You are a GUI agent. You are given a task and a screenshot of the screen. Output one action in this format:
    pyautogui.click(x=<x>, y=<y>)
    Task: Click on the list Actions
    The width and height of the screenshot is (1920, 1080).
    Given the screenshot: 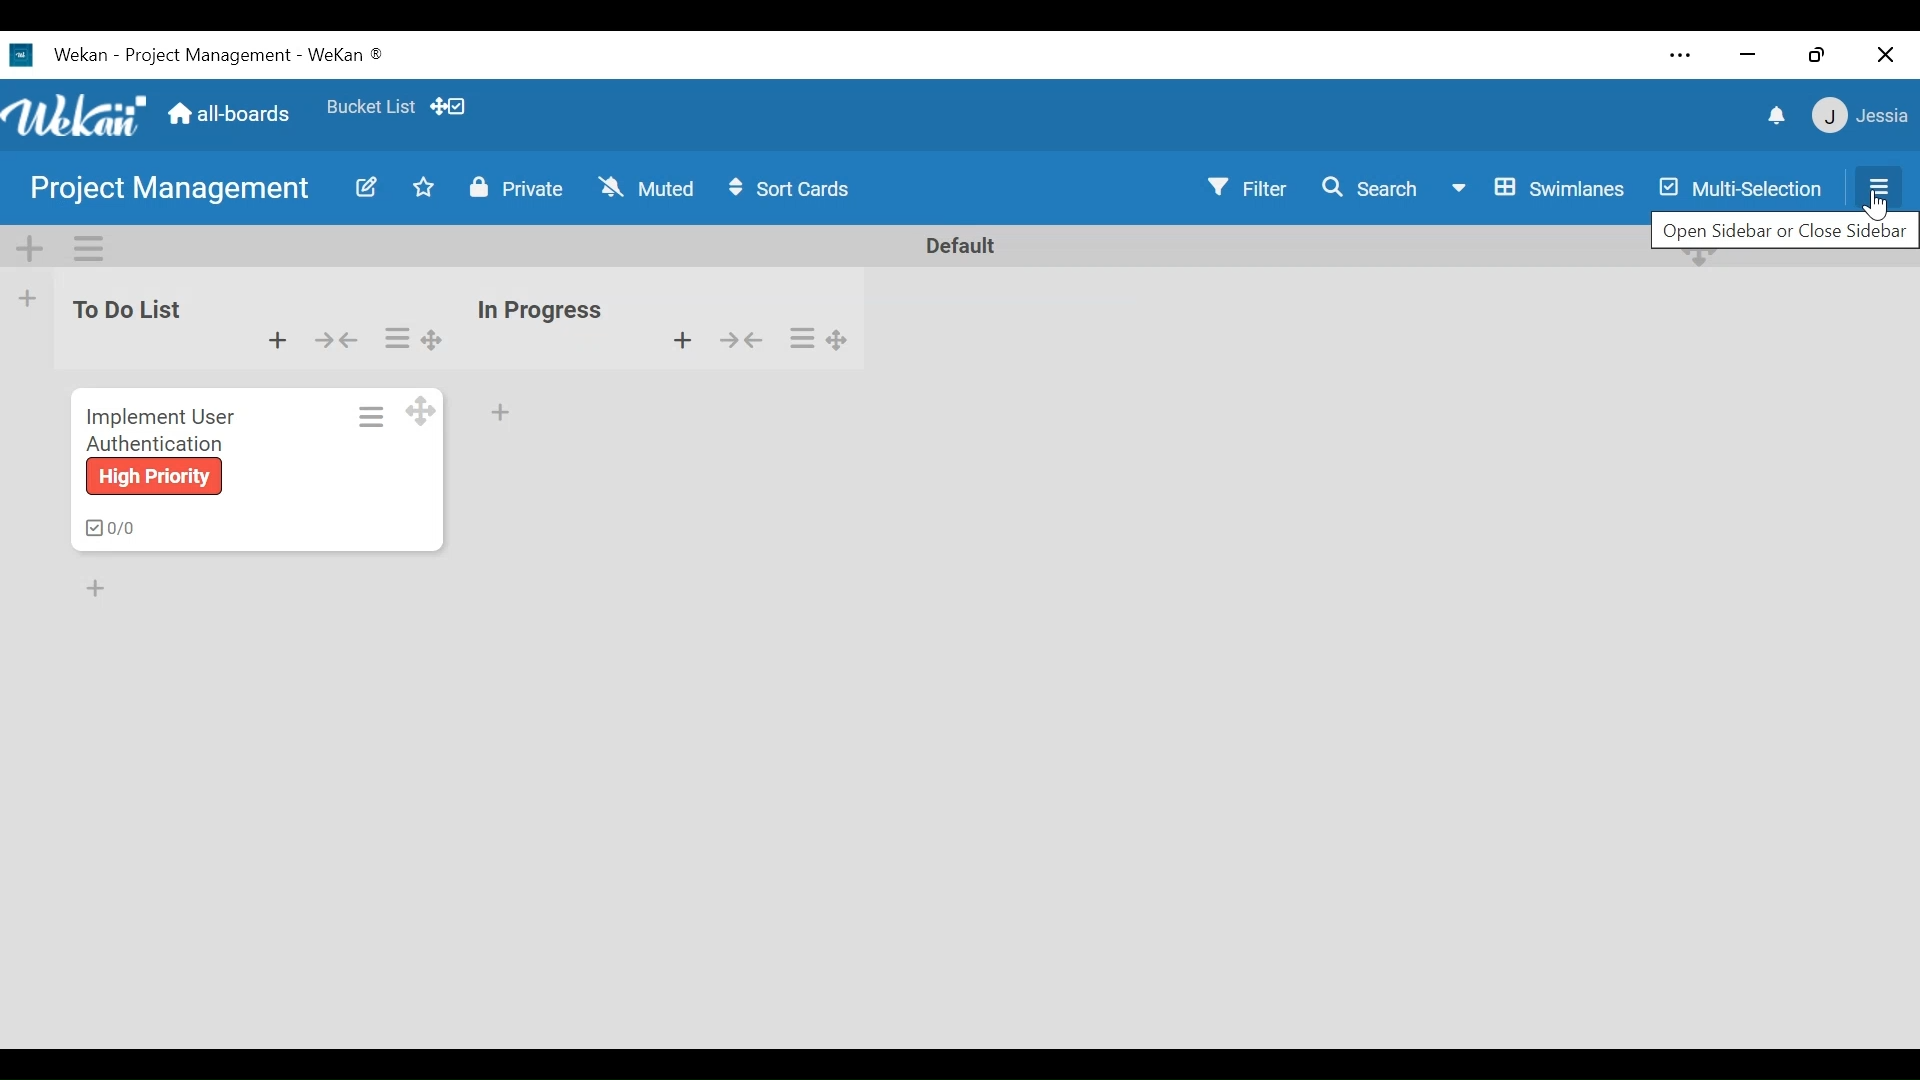 What is the action you would take?
    pyautogui.click(x=396, y=339)
    